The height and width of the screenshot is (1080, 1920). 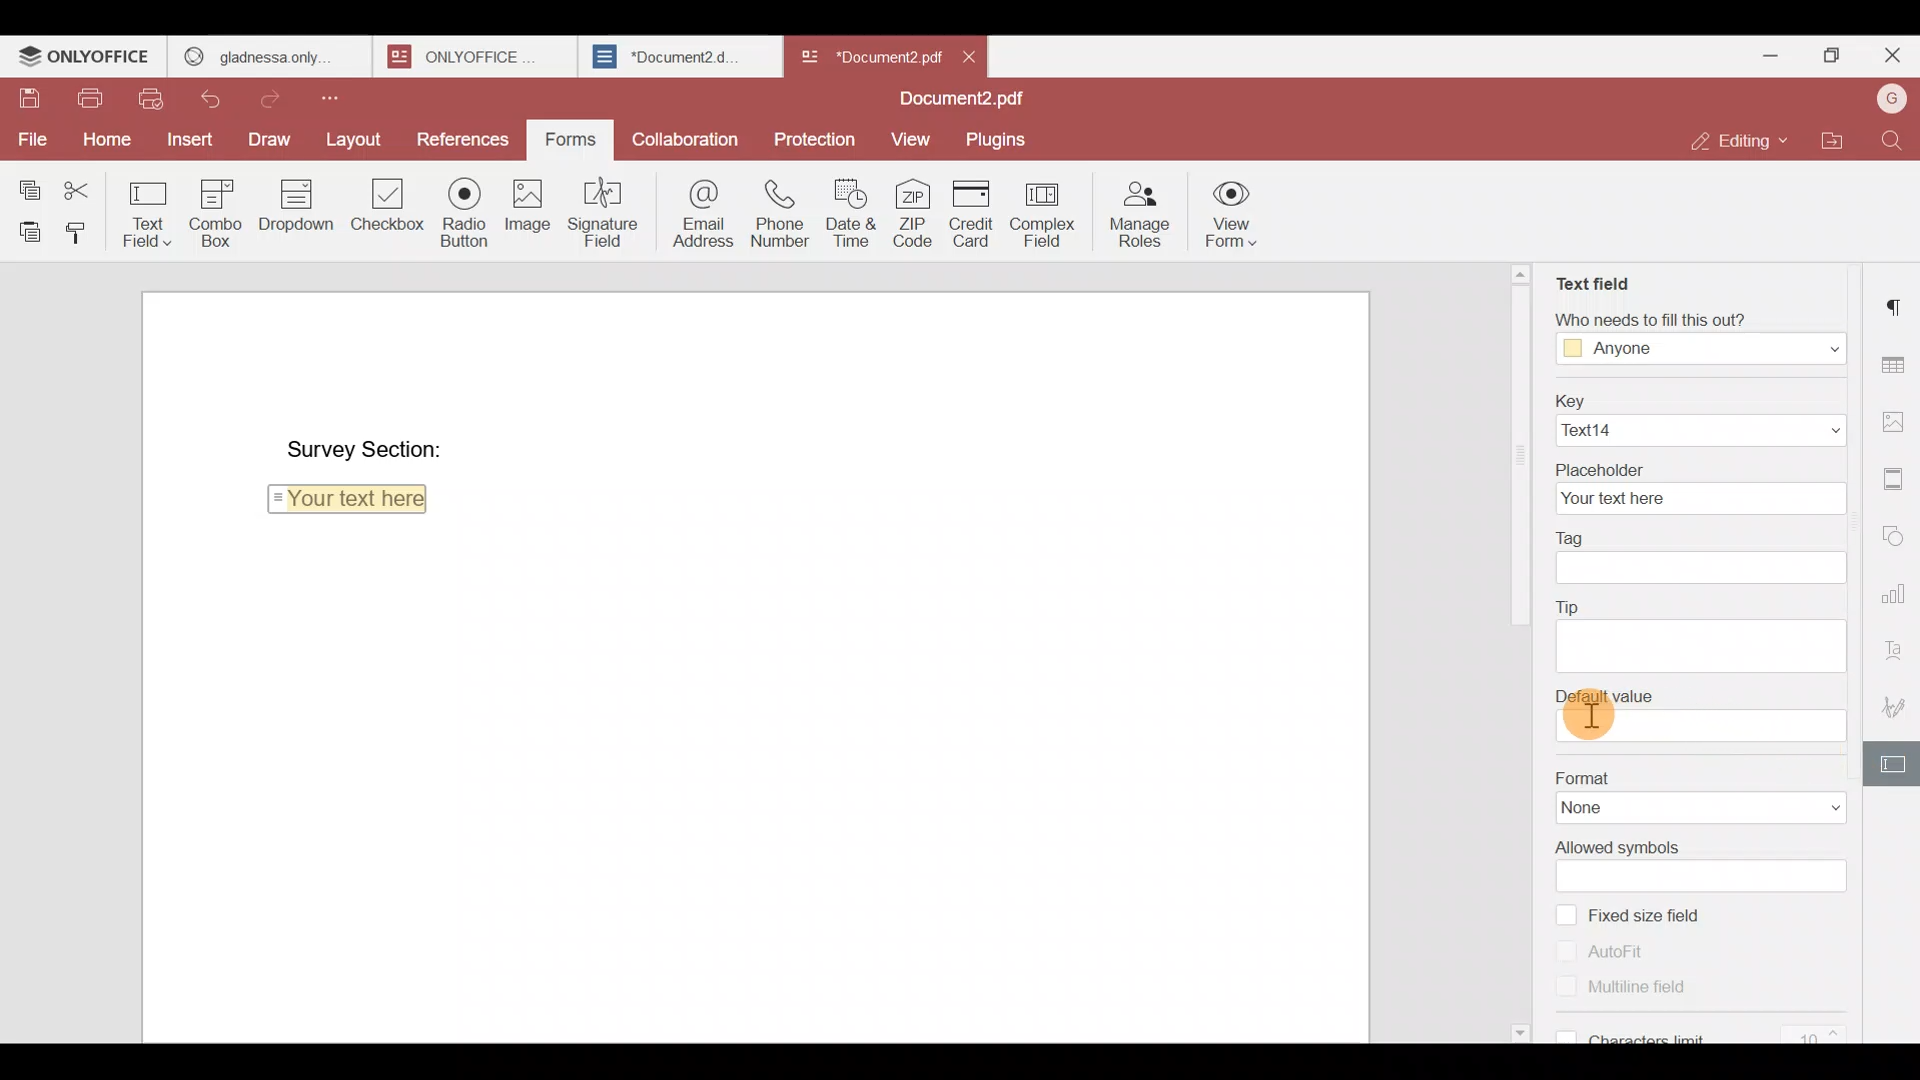 What do you see at coordinates (1228, 213) in the screenshot?
I see `View form` at bounding box center [1228, 213].